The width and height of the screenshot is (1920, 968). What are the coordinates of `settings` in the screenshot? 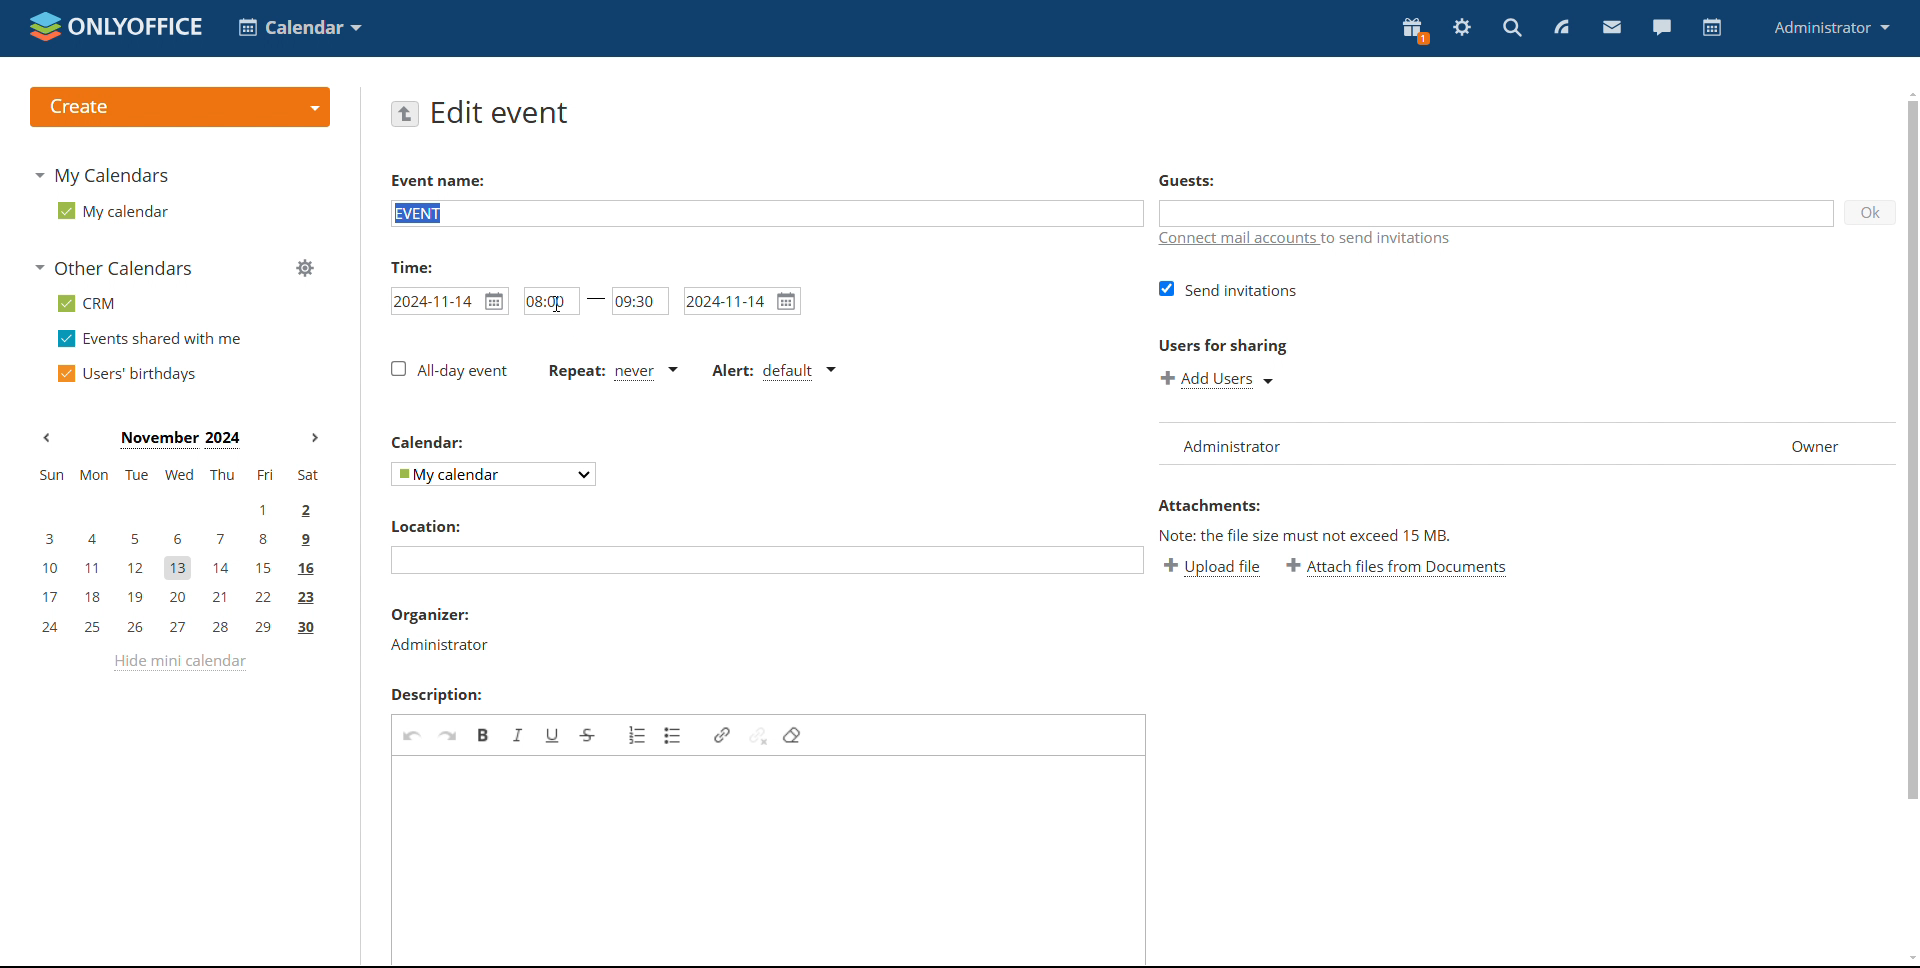 It's located at (1462, 30).